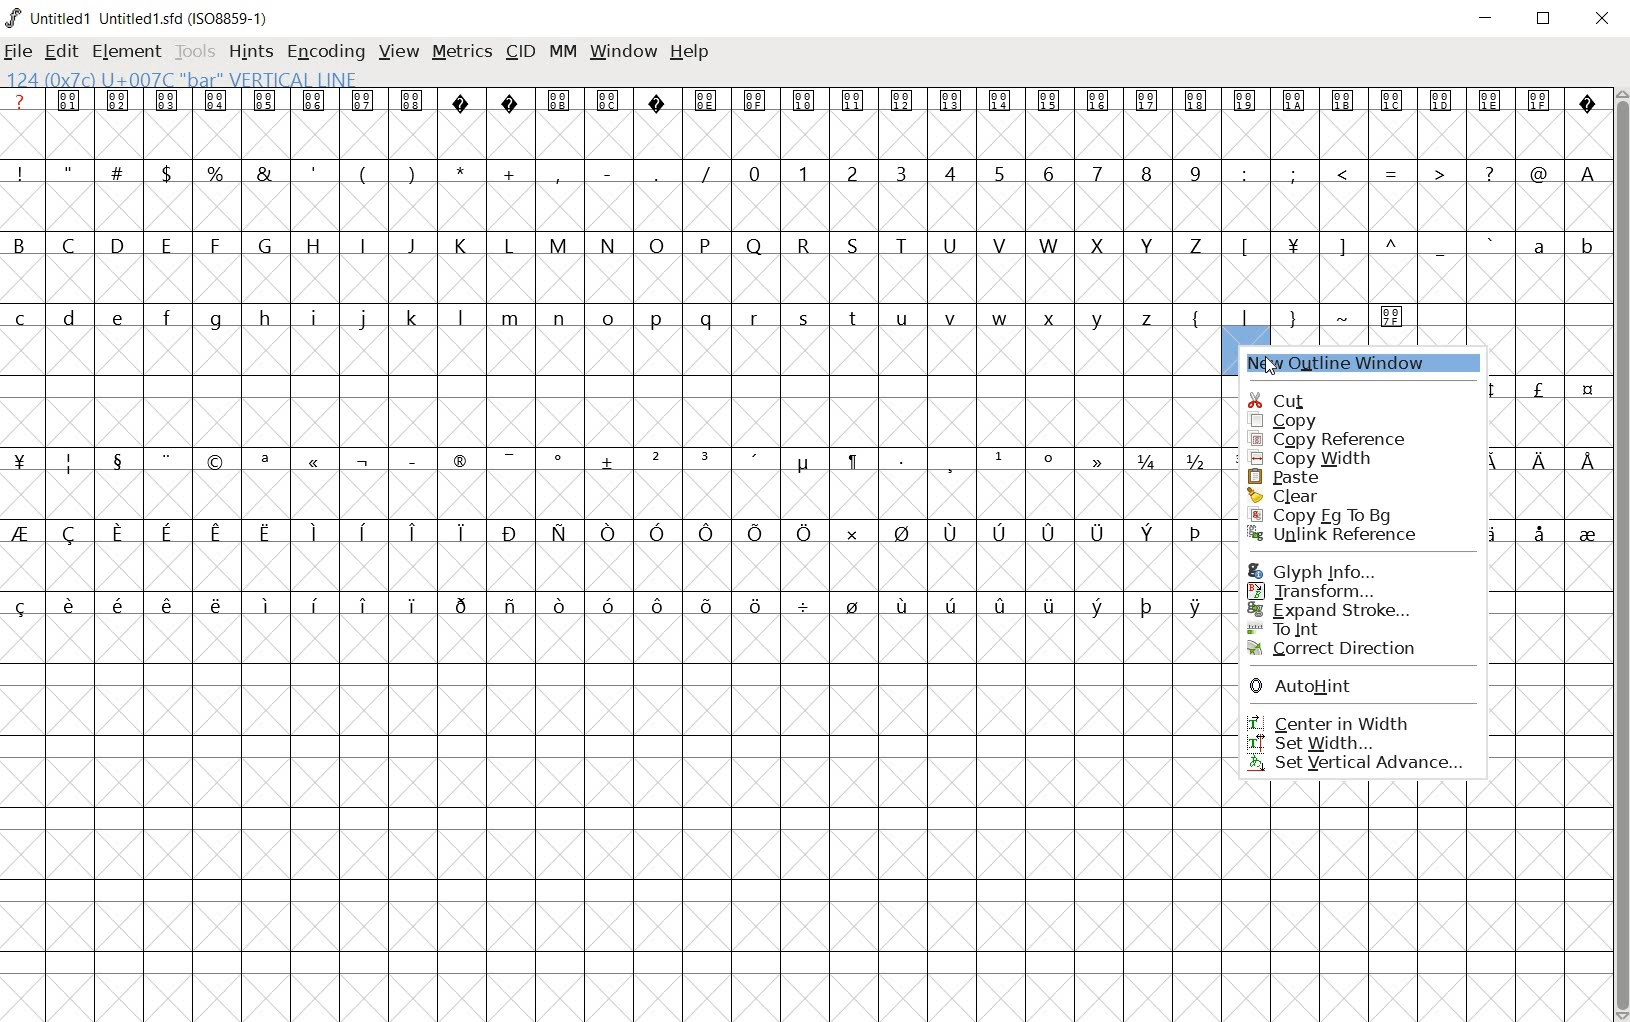 Image resolution: width=1630 pixels, height=1022 pixels. I want to click on Unlink Reference, so click(1354, 539).